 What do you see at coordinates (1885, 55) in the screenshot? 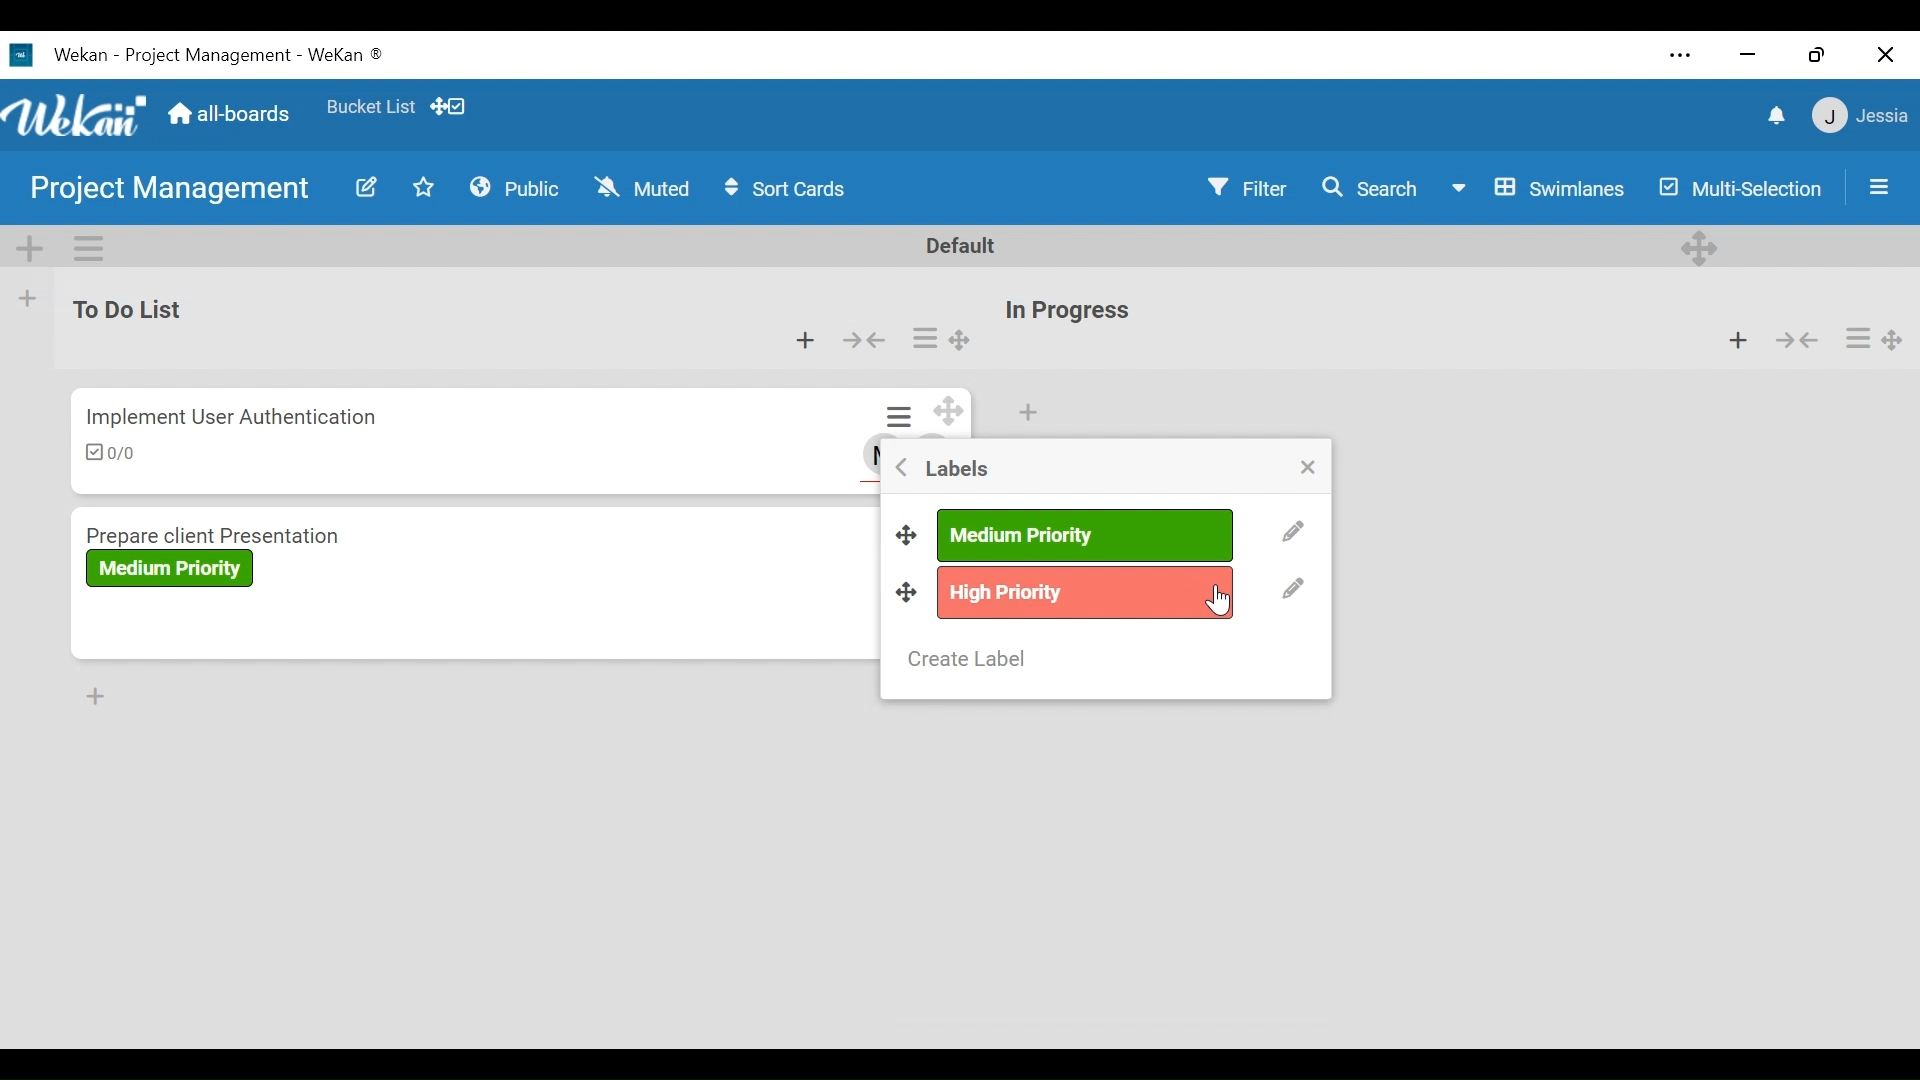
I see `close` at bounding box center [1885, 55].